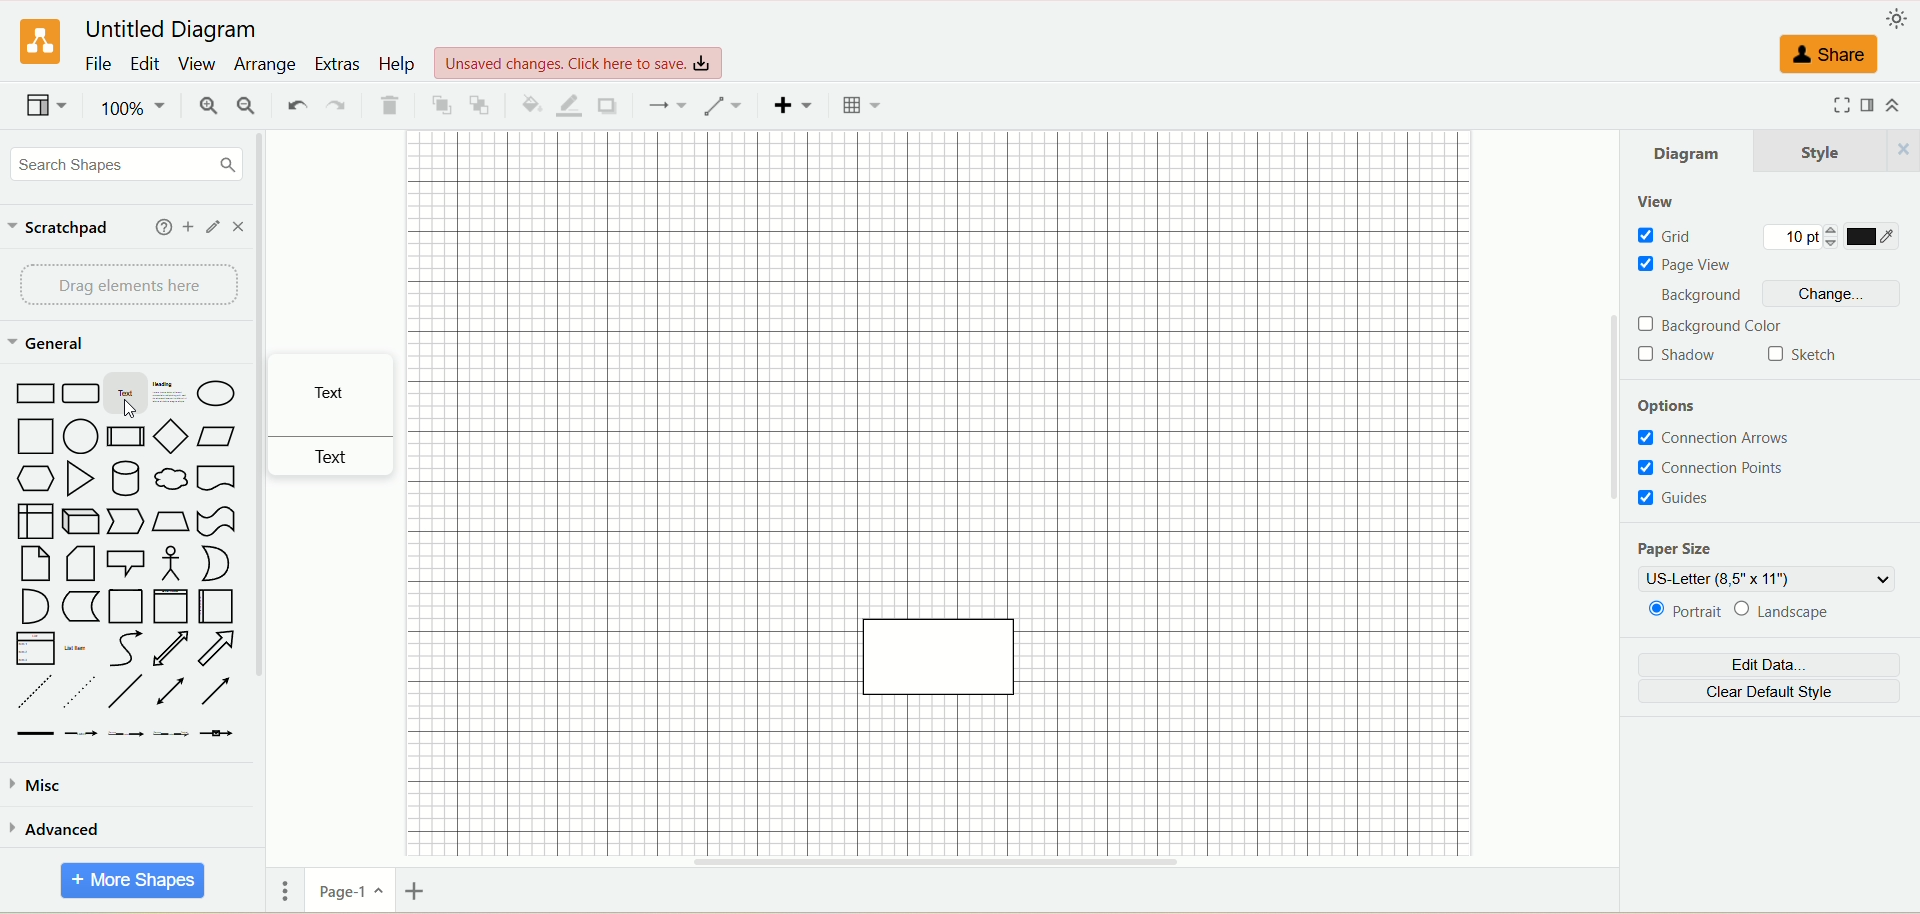 The image size is (1920, 914). What do you see at coordinates (79, 647) in the screenshot?
I see `list items` at bounding box center [79, 647].